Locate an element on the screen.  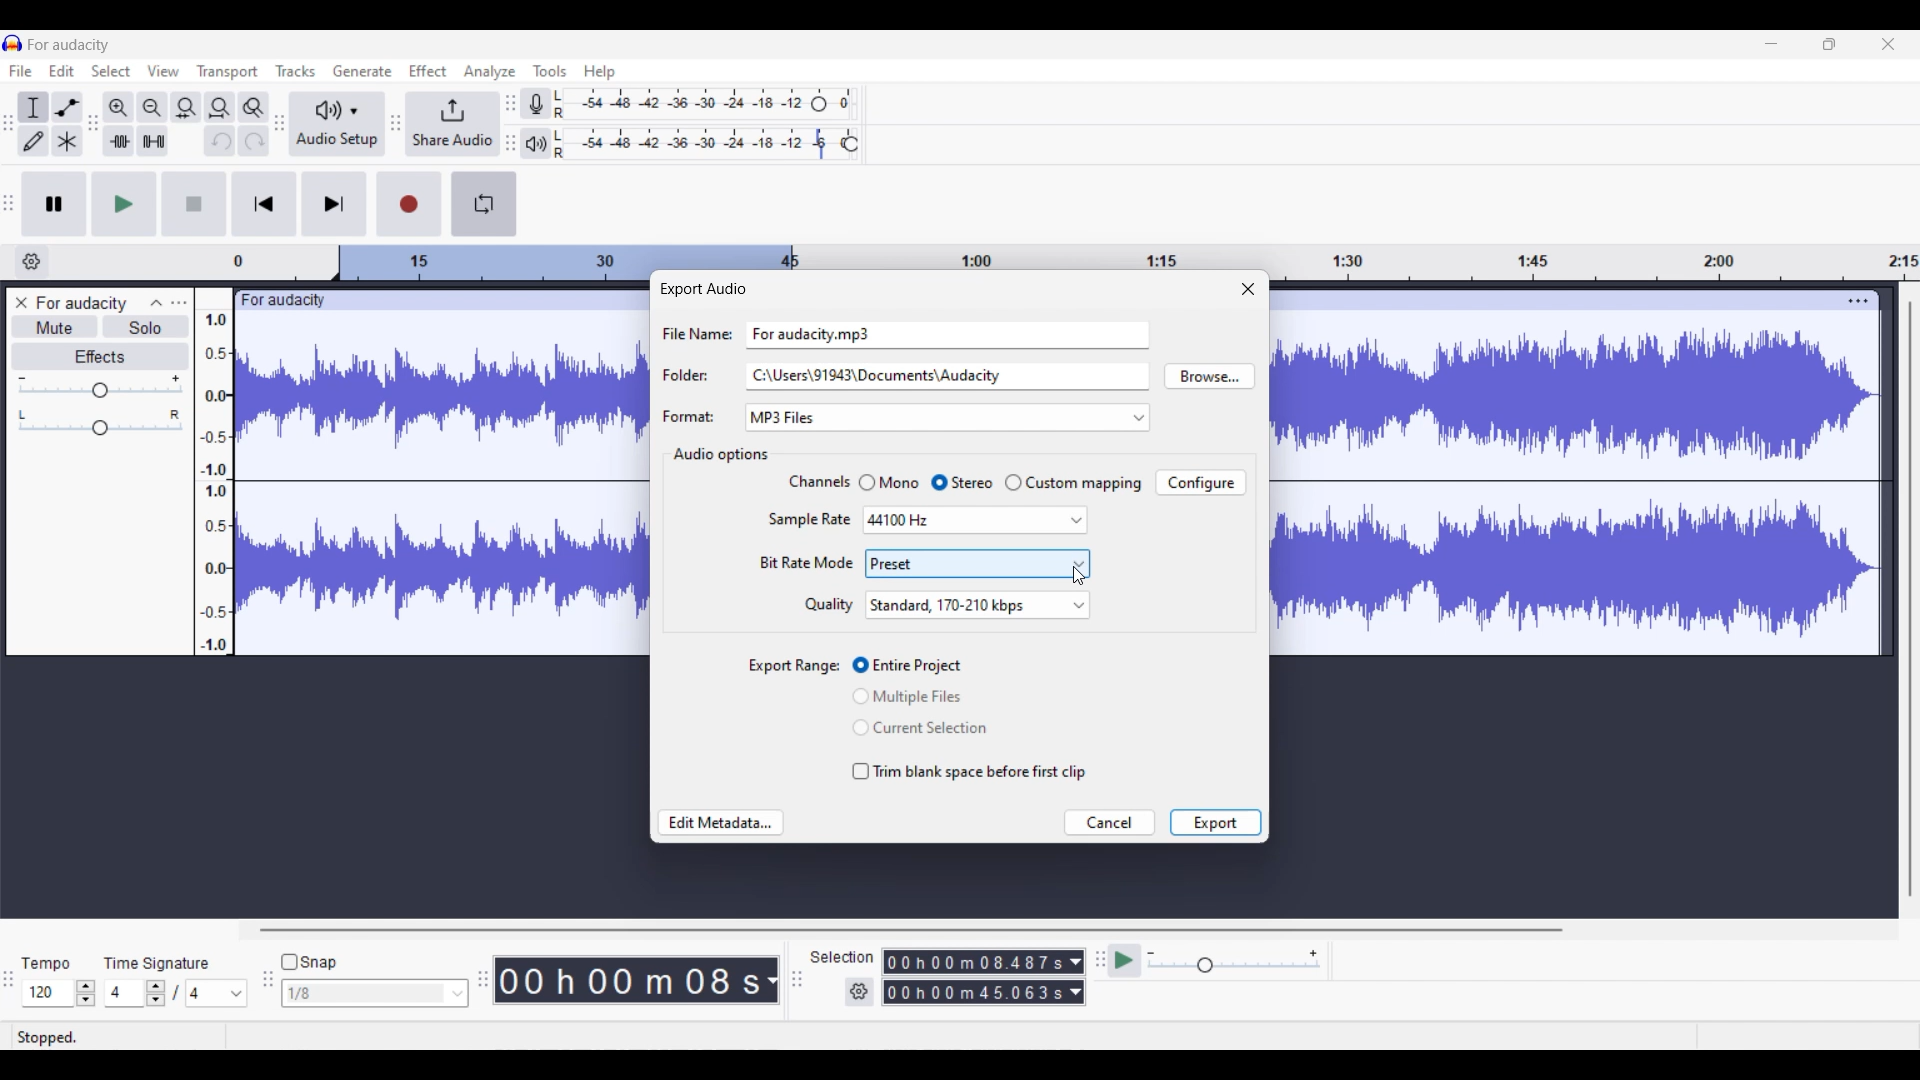
Options for Bit Rate Mode is located at coordinates (977, 563).